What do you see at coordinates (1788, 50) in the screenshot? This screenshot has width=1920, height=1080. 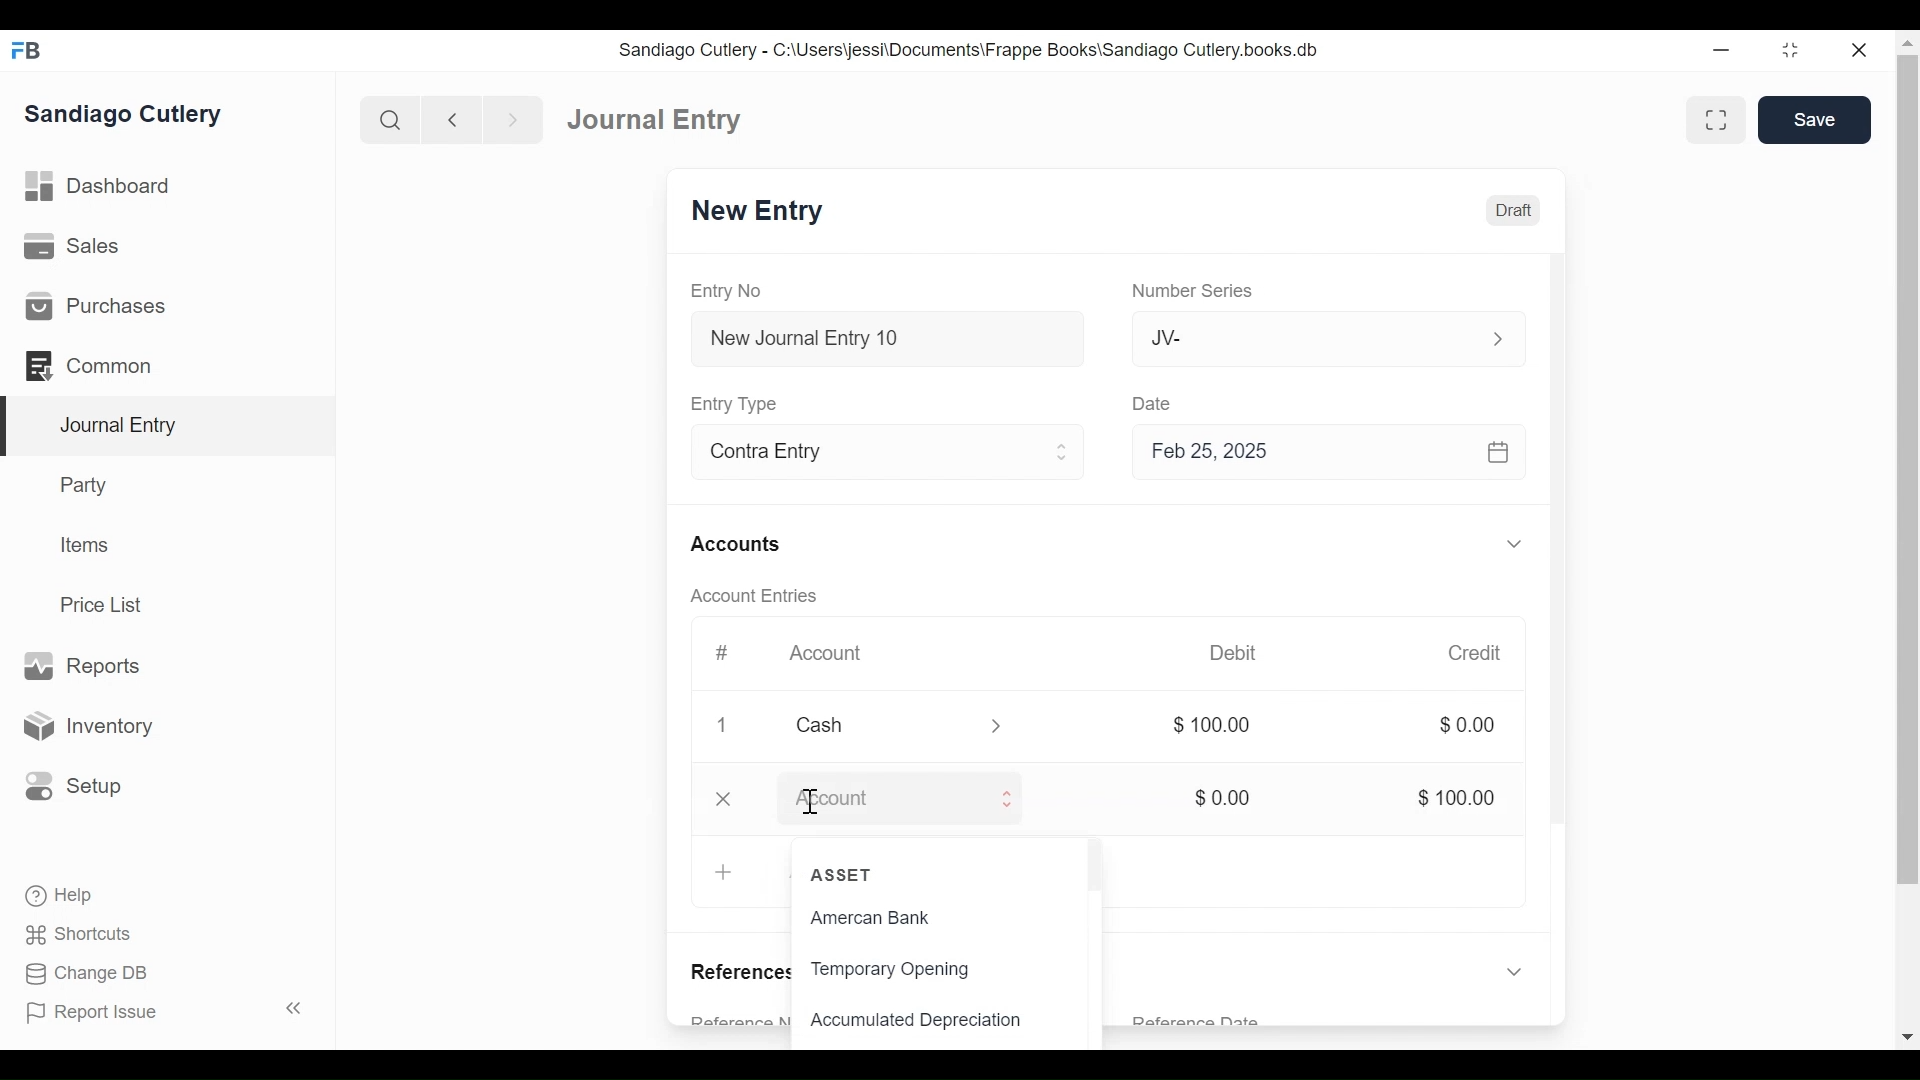 I see `Restore` at bounding box center [1788, 50].